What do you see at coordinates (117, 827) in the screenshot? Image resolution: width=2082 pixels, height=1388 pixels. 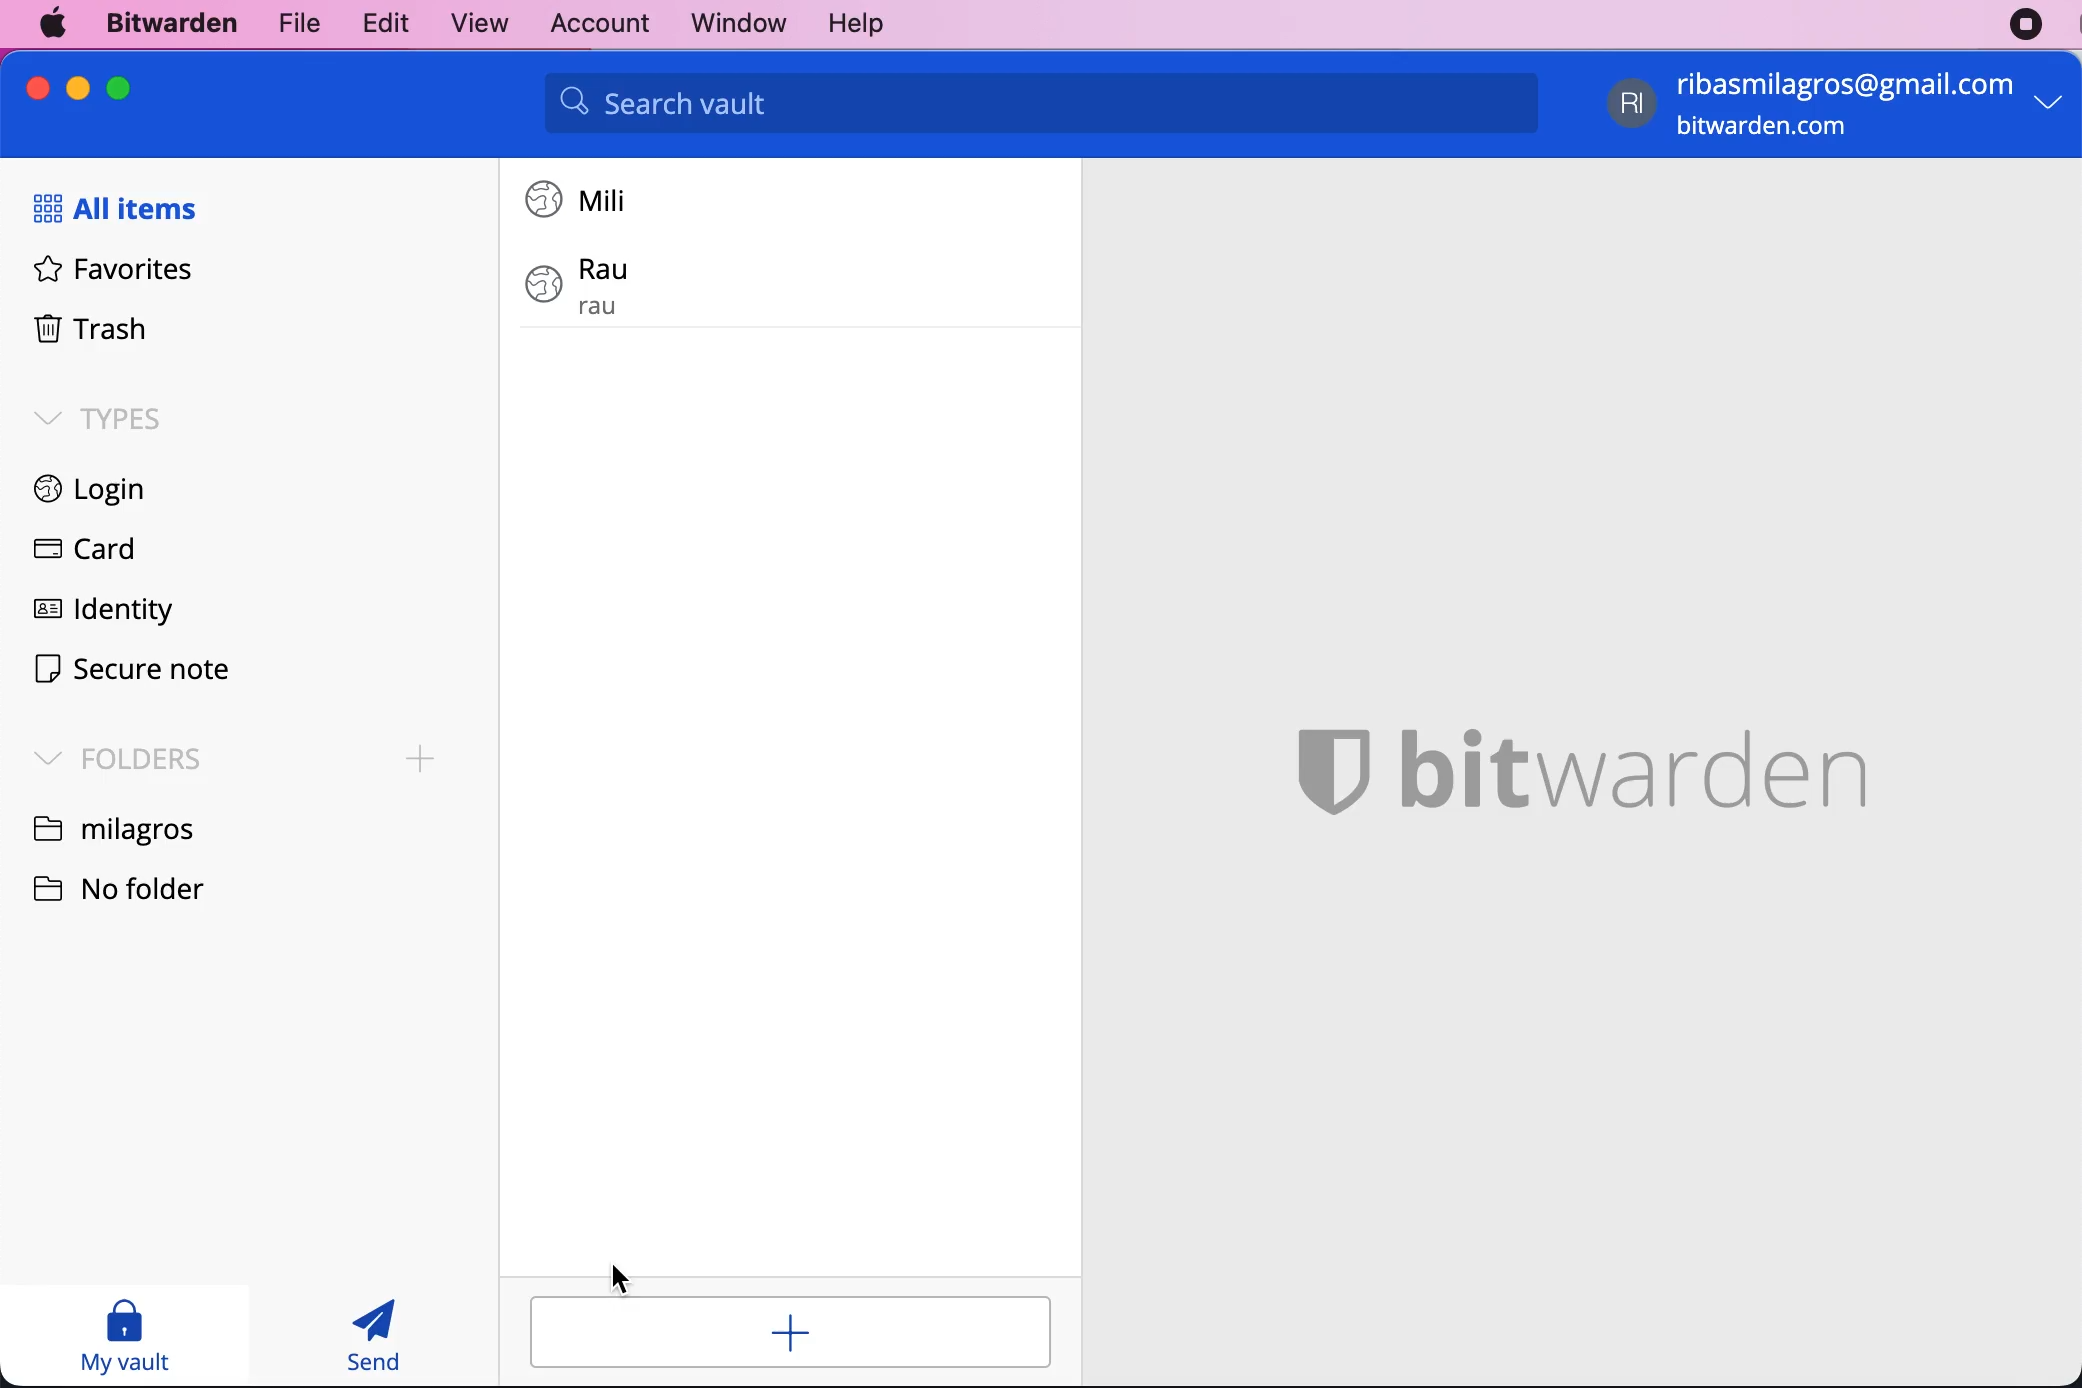 I see `folder name` at bounding box center [117, 827].